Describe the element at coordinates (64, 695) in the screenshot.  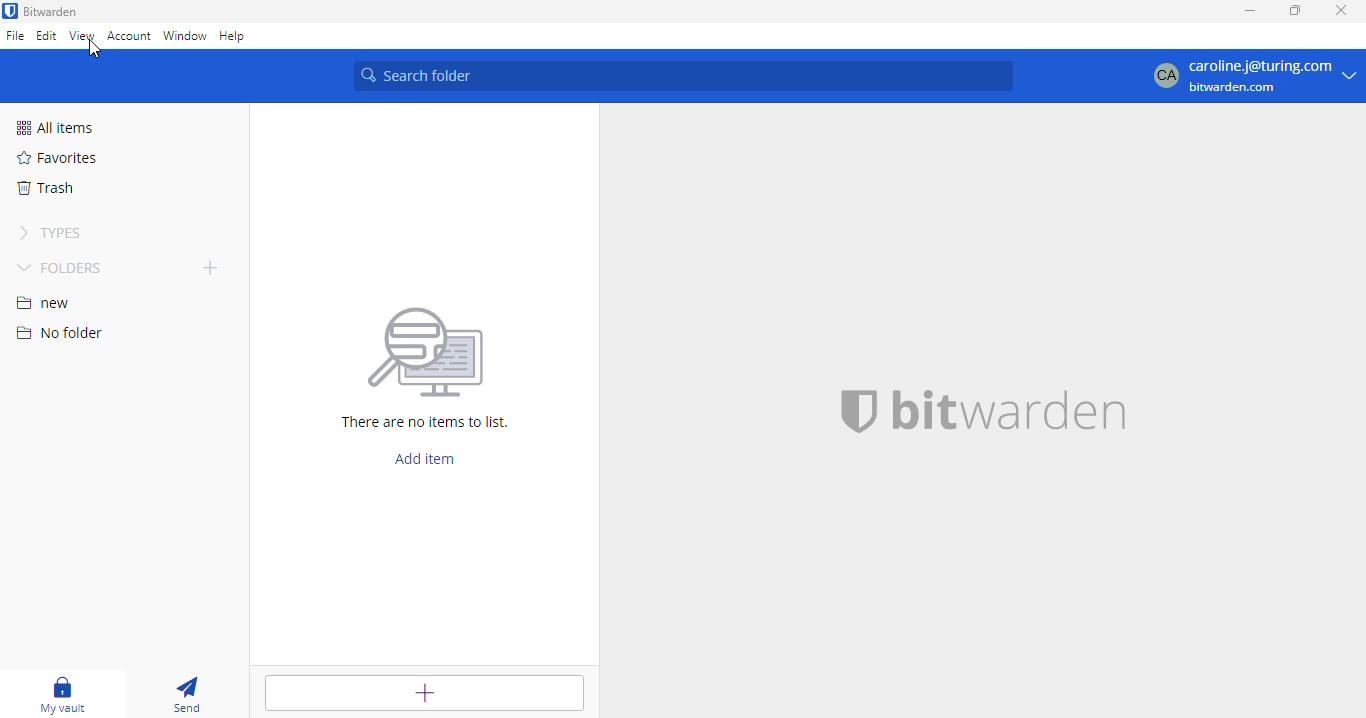
I see `my vault` at that location.